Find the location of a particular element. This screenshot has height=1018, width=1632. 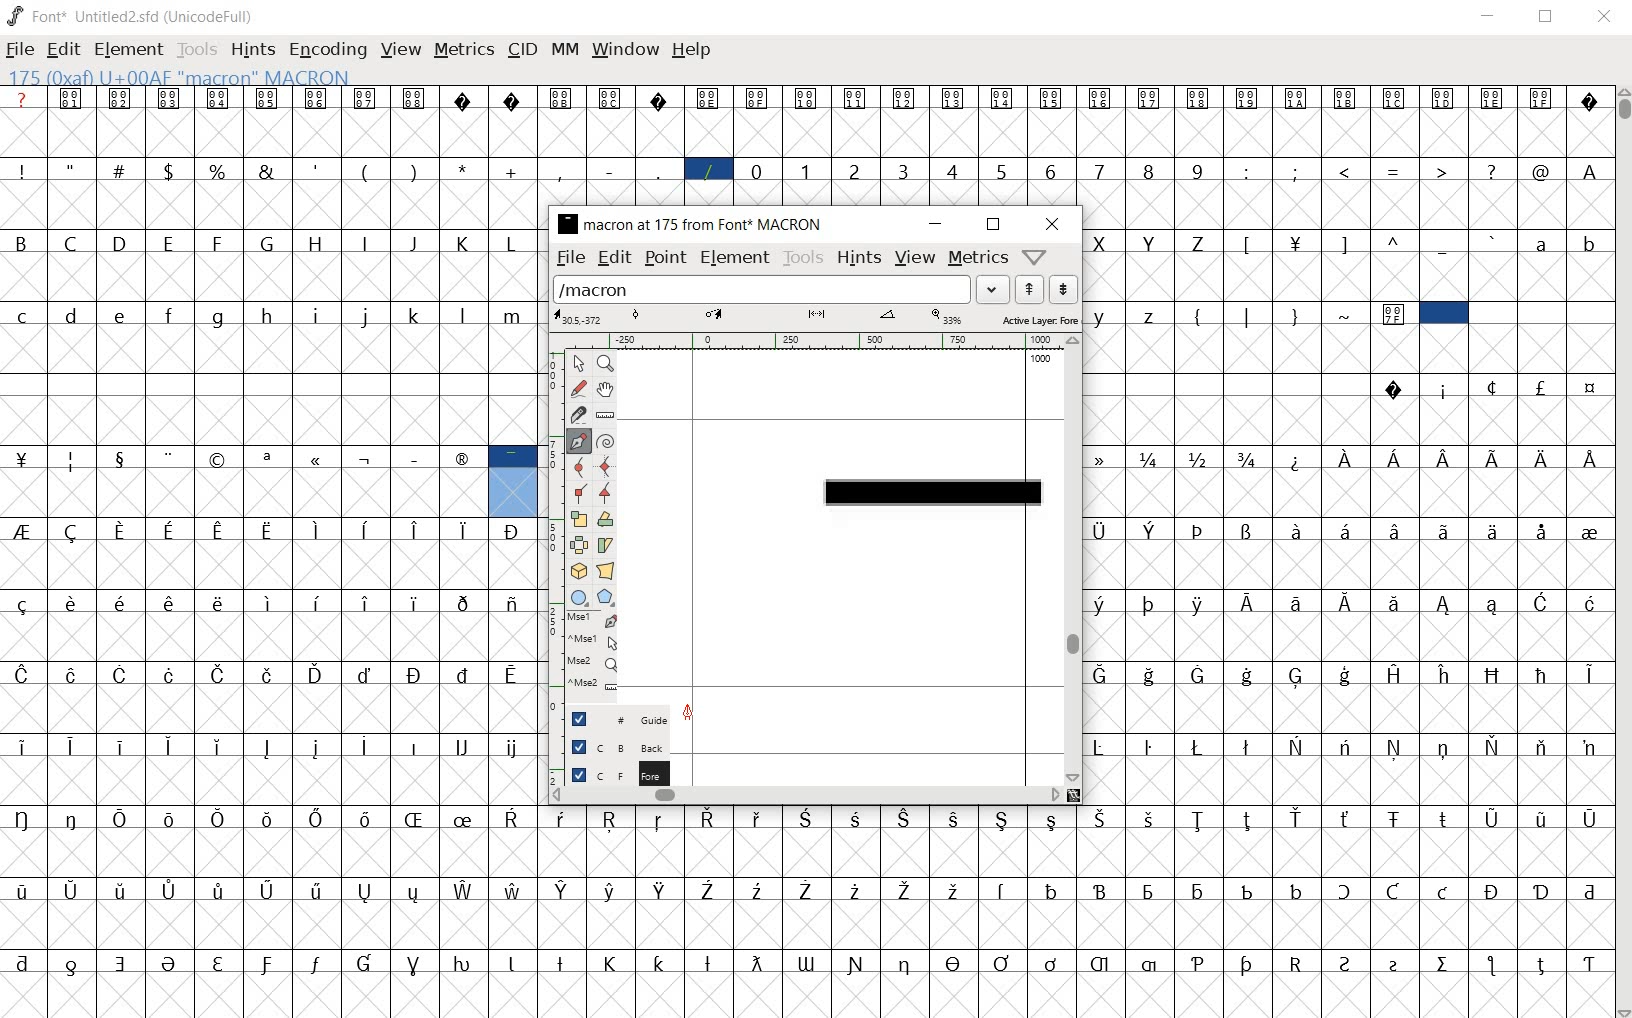

Z is located at coordinates (1200, 242).